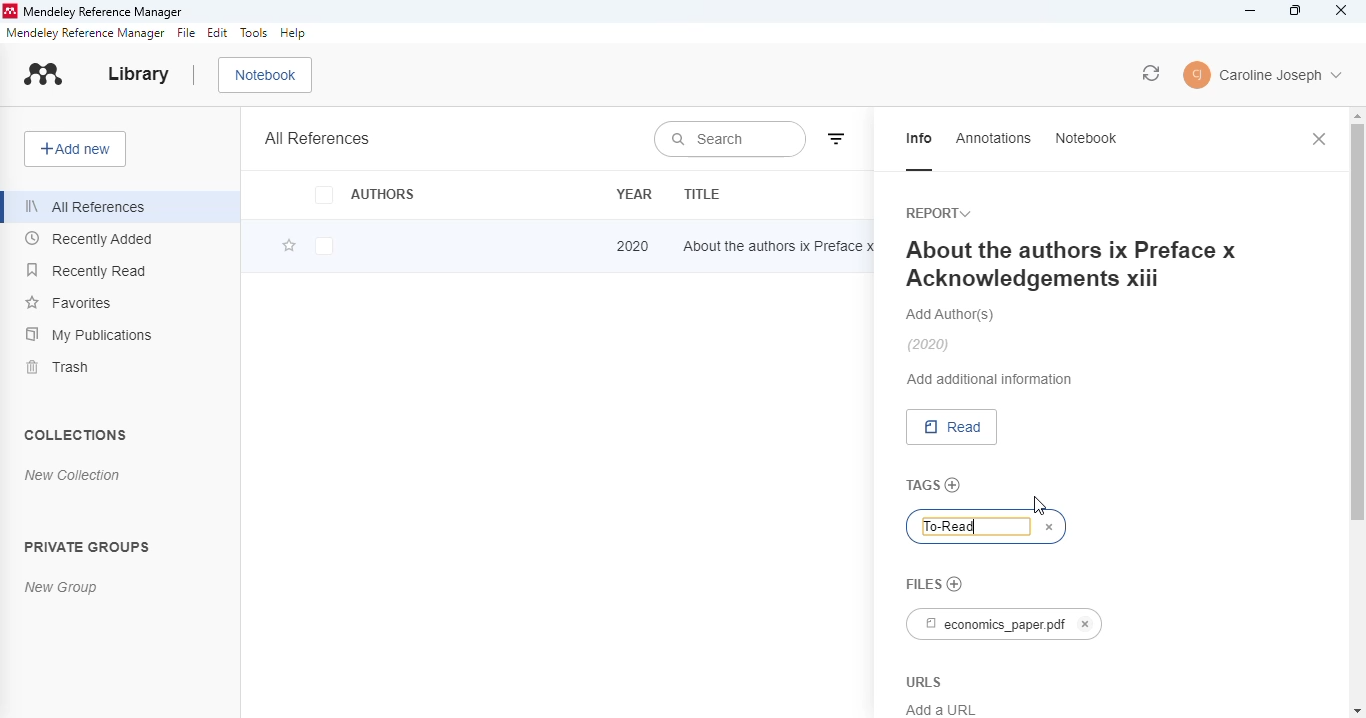  I want to click on my publications, so click(88, 333).